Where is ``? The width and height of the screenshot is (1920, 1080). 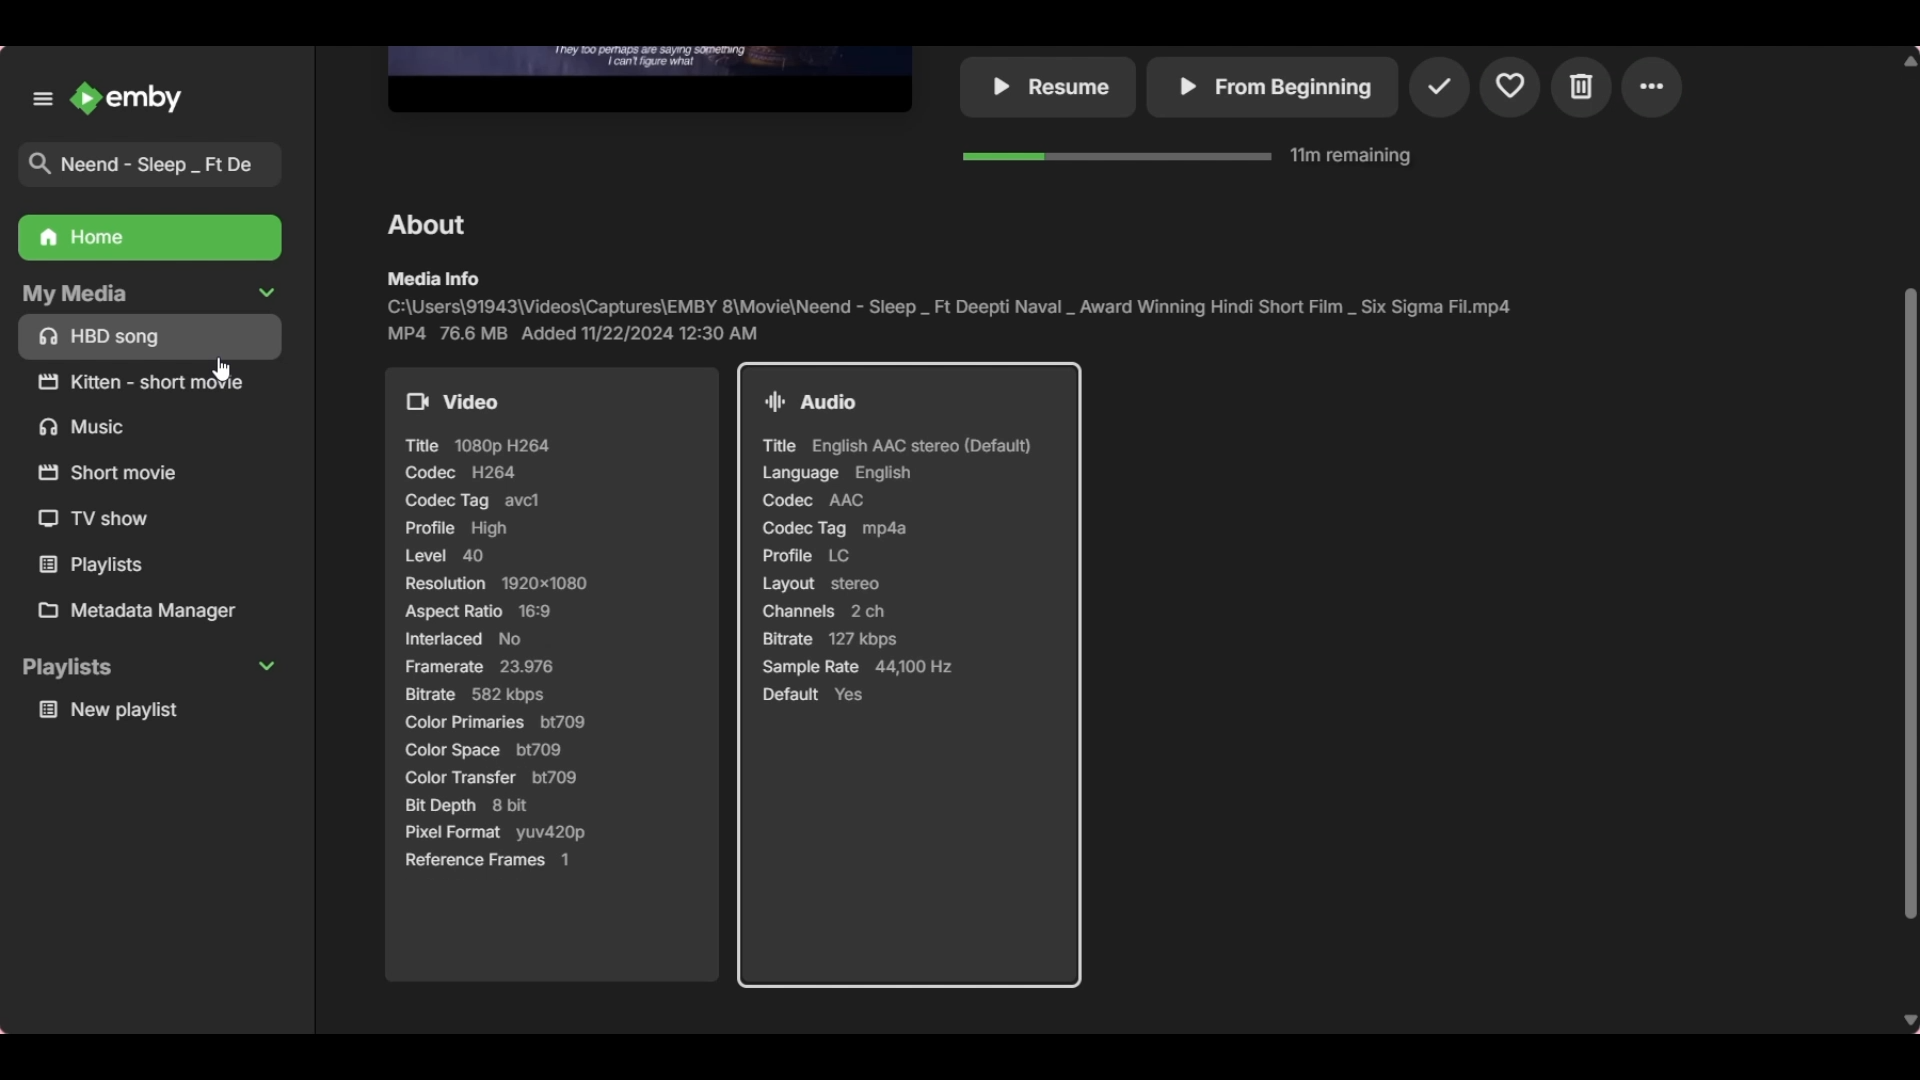  is located at coordinates (1901, 488).